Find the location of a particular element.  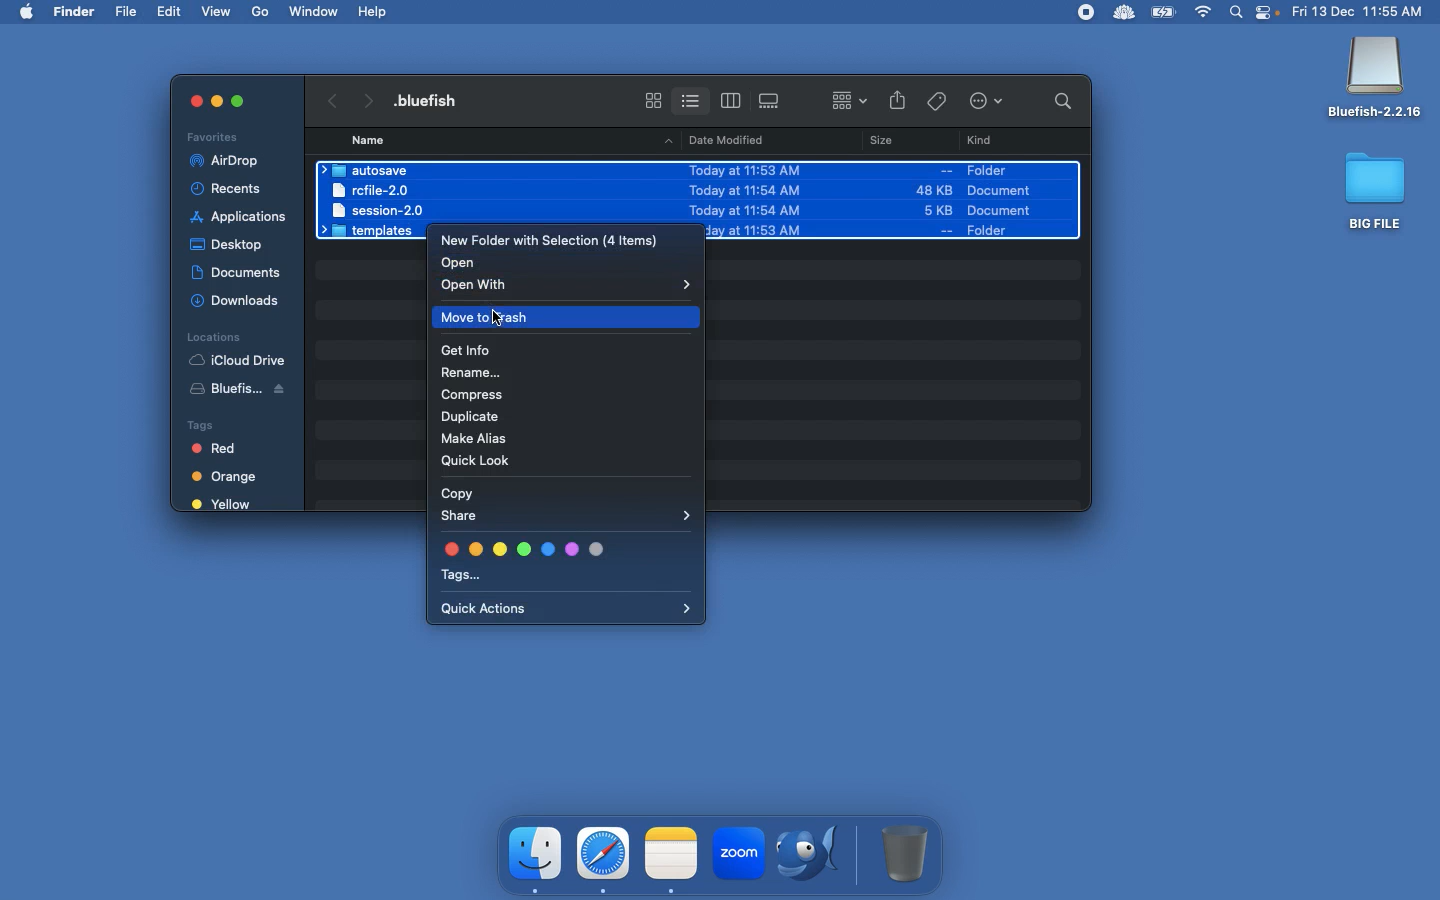

search is located at coordinates (1058, 100).